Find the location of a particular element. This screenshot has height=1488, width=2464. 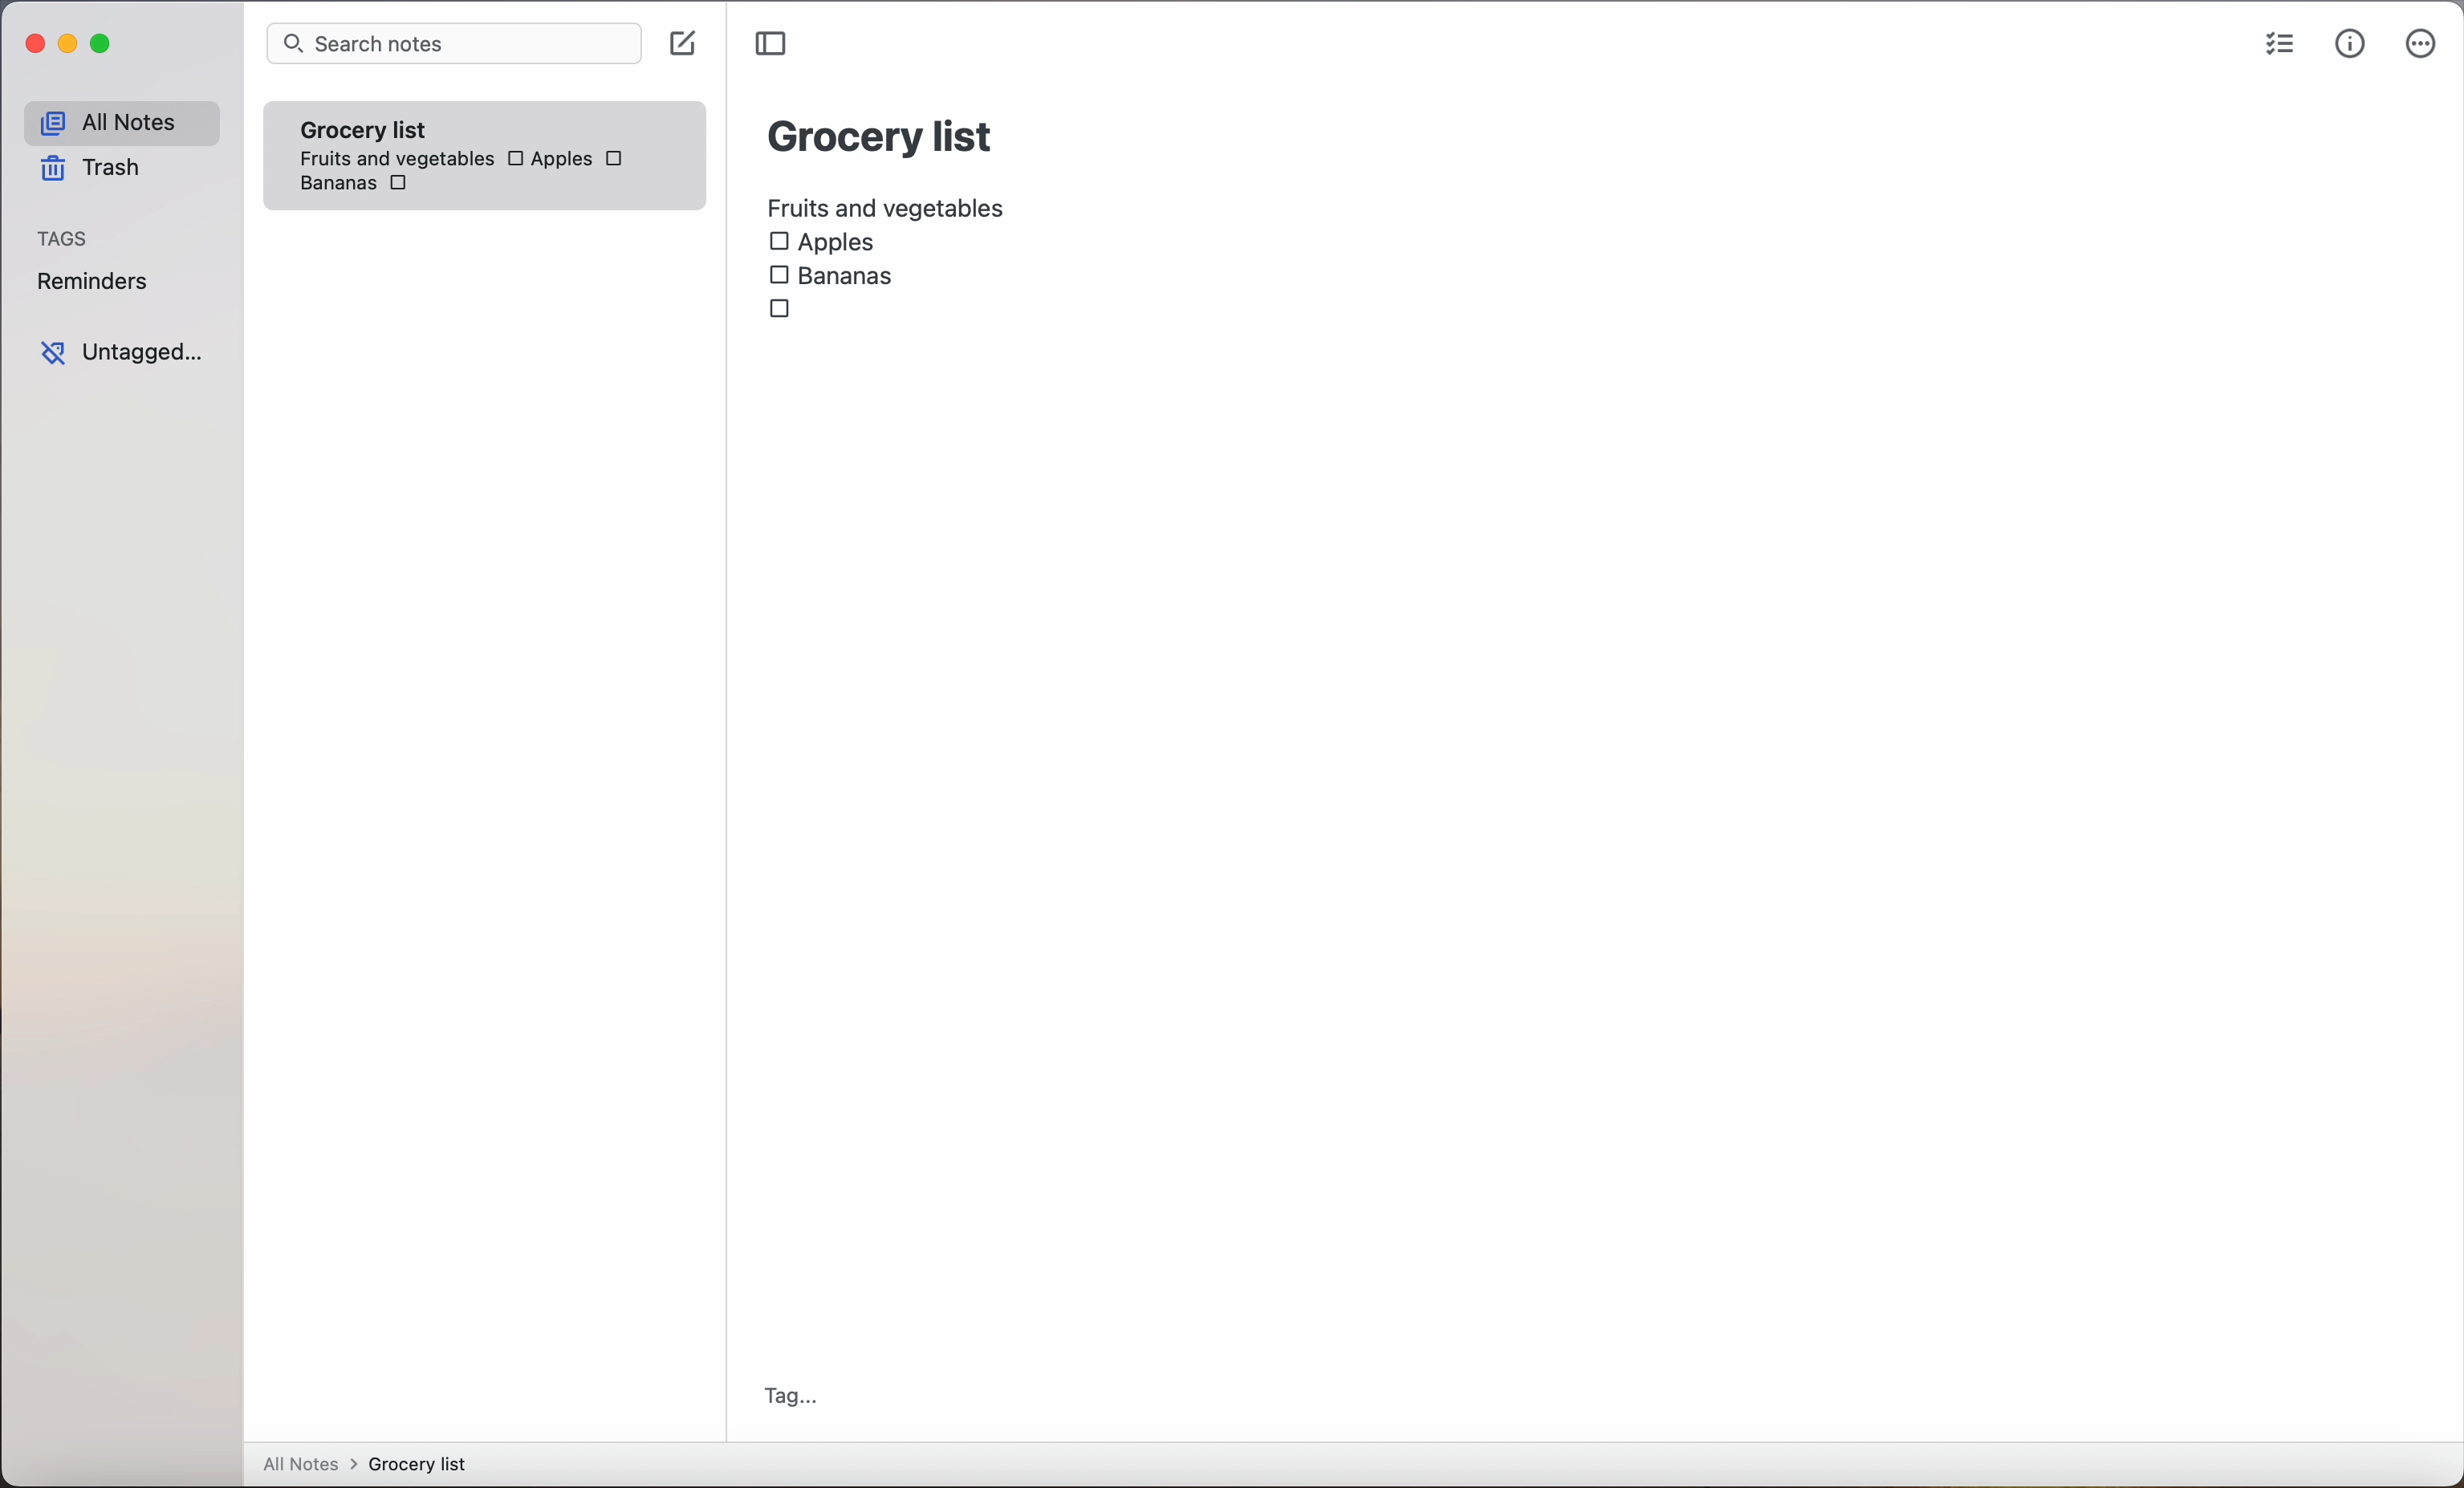

checkbox is located at coordinates (618, 158).